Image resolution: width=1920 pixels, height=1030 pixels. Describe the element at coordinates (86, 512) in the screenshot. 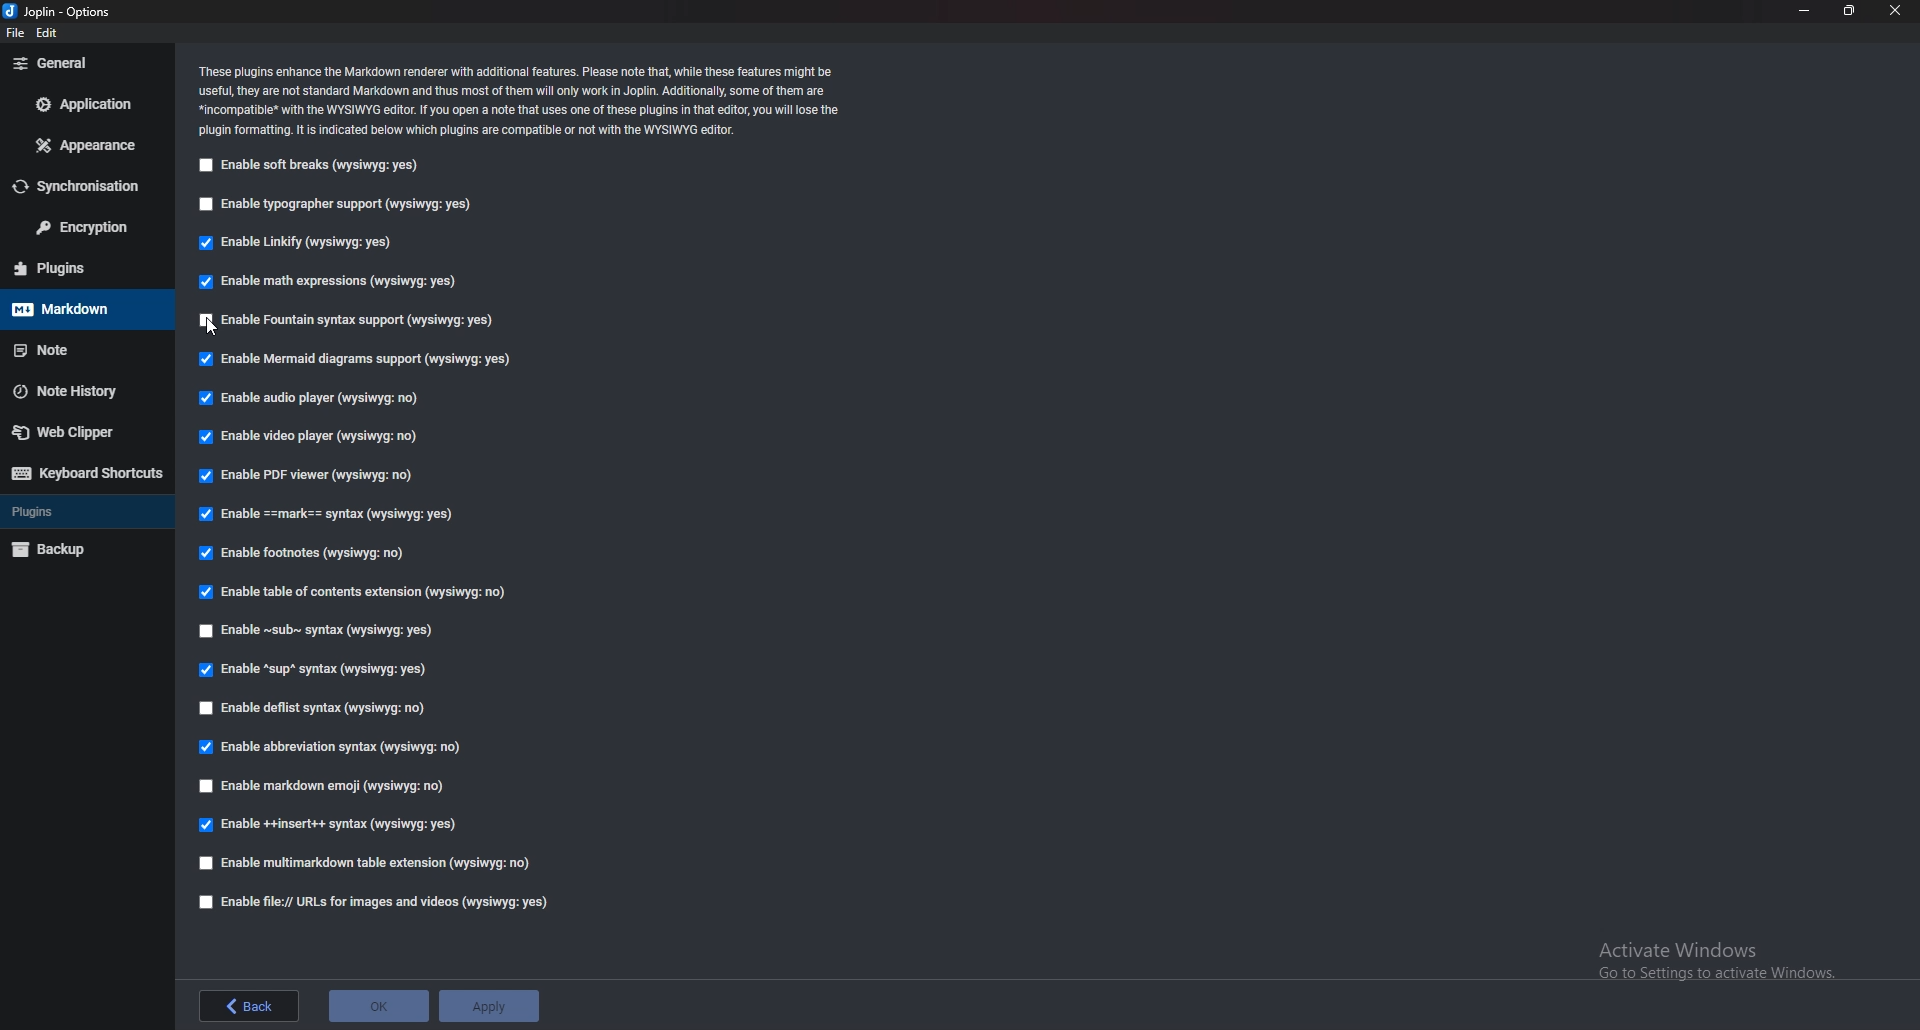

I see `Plugins` at that location.